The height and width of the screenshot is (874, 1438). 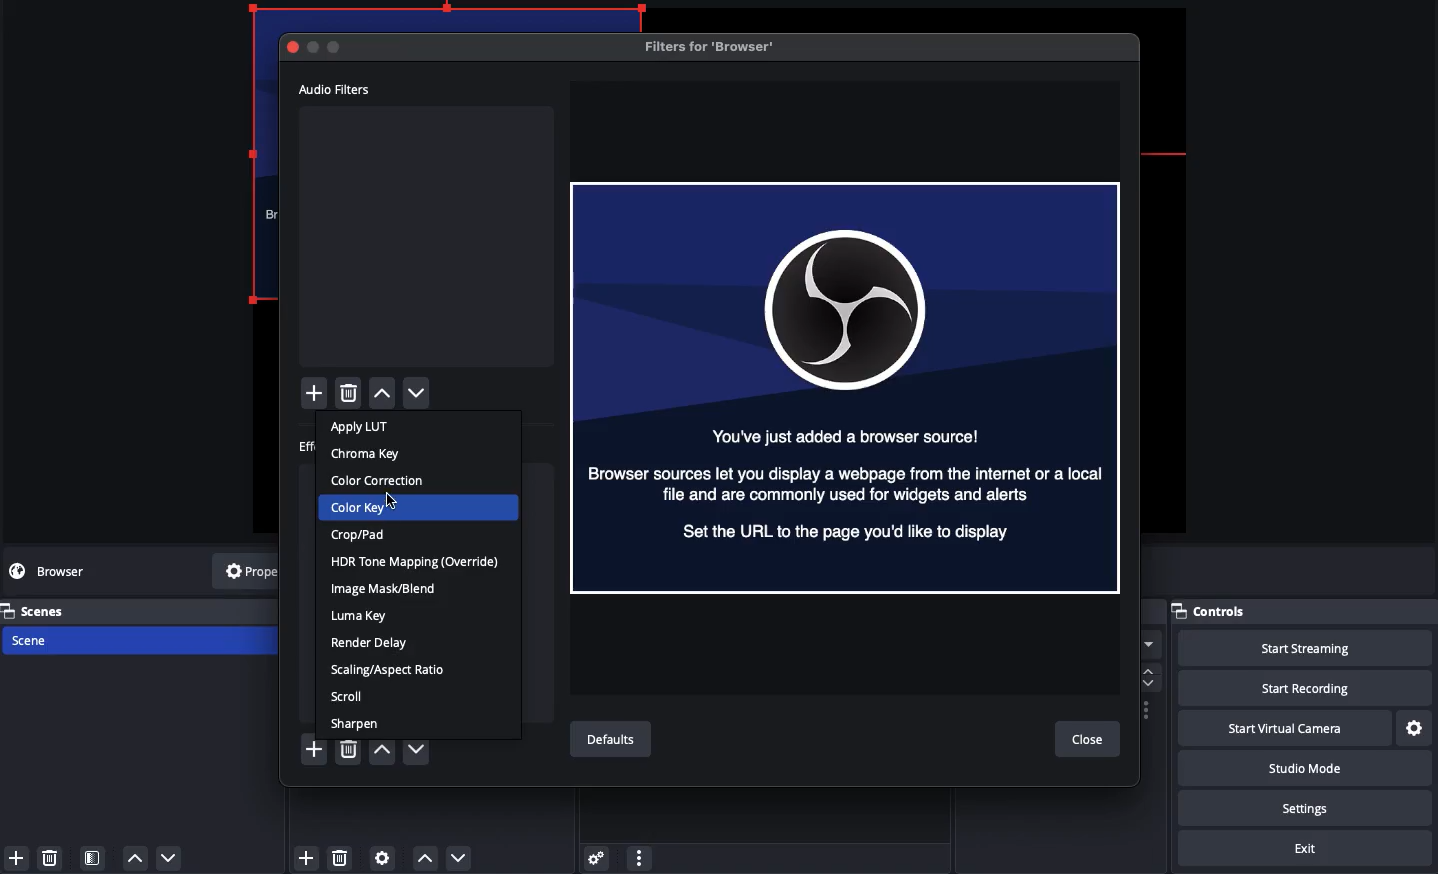 What do you see at coordinates (53, 859) in the screenshot?
I see `delete` at bounding box center [53, 859].